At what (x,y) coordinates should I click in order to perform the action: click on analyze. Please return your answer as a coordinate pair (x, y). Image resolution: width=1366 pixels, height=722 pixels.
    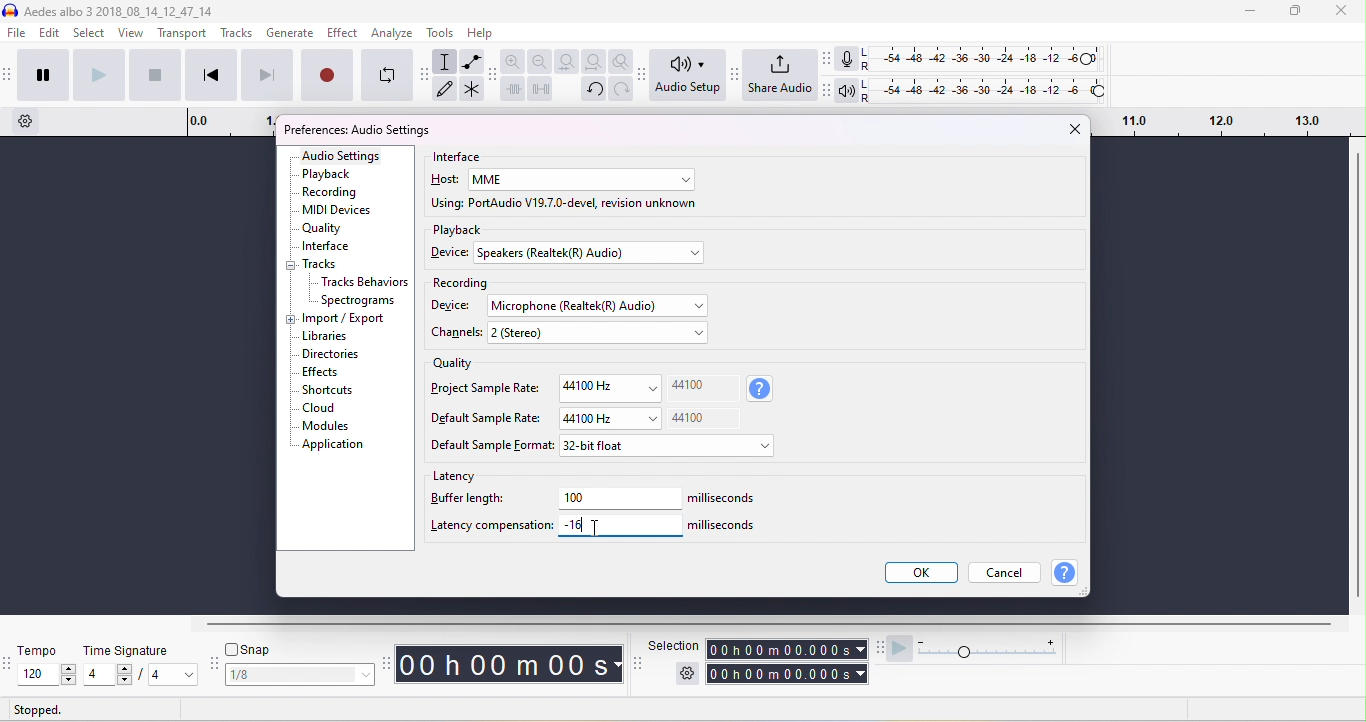
    Looking at the image, I should click on (392, 32).